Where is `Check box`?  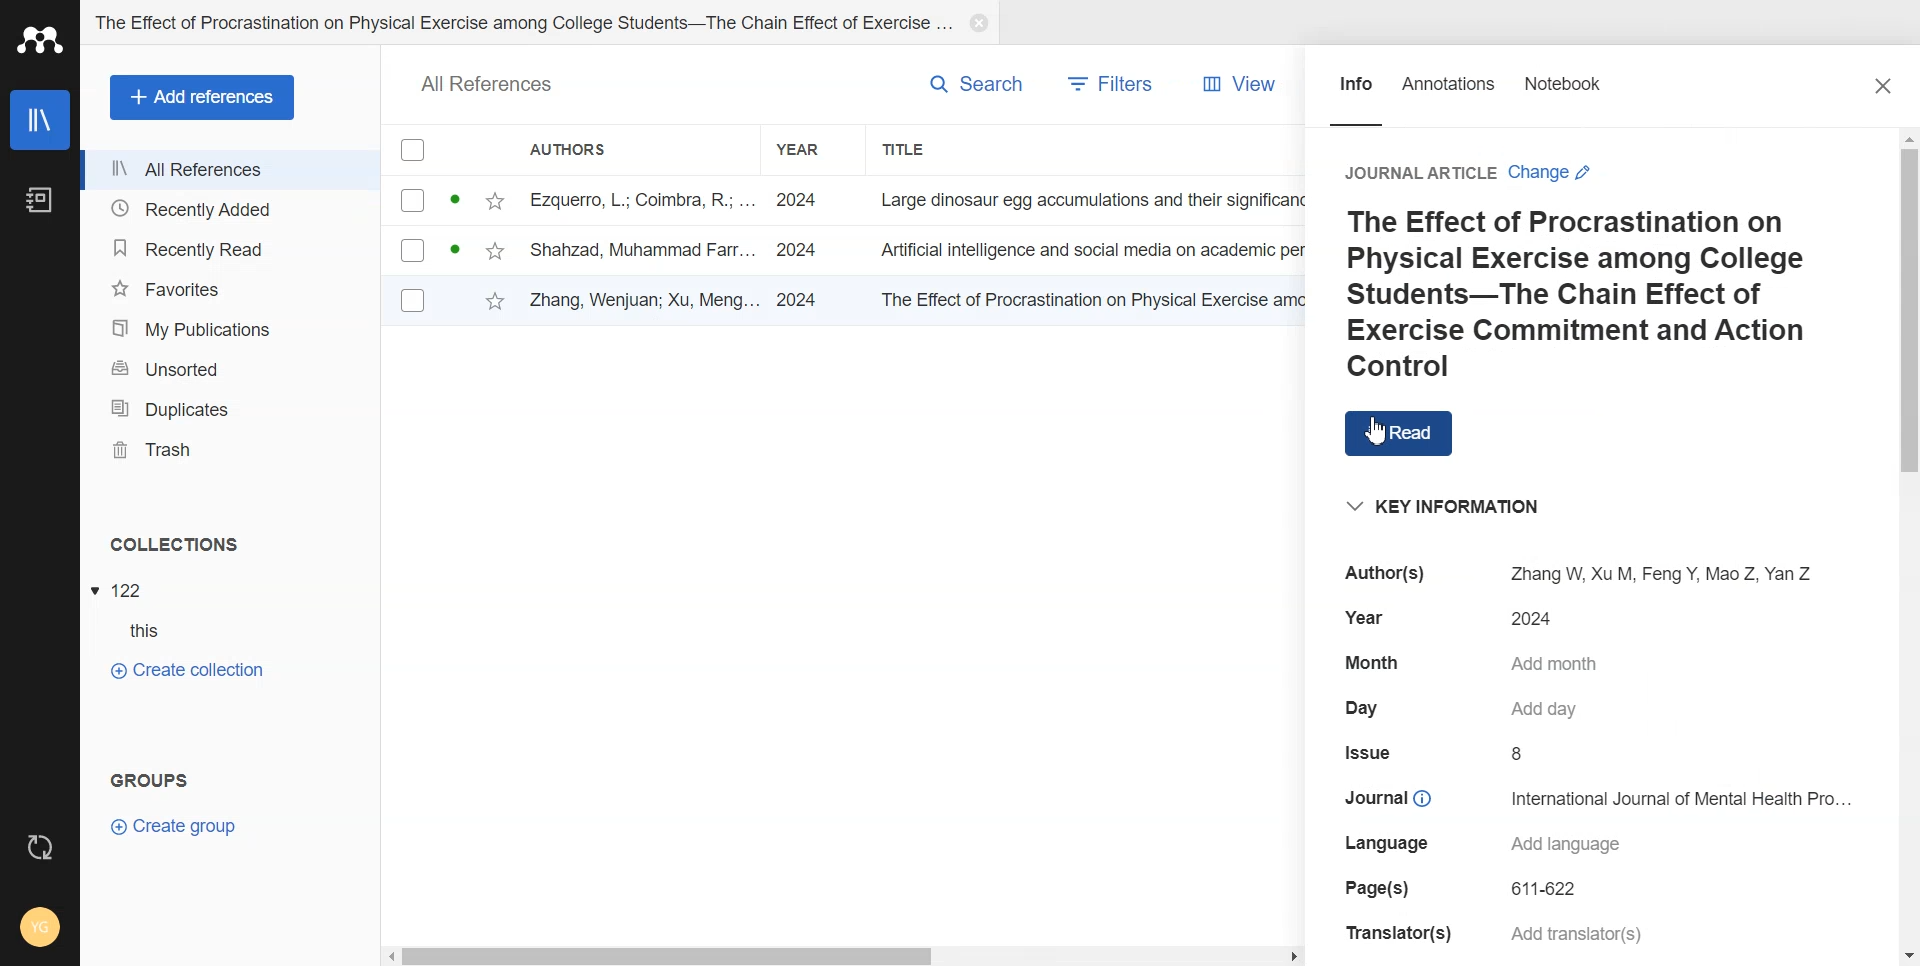 Check box is located at coordinates (410, 201).